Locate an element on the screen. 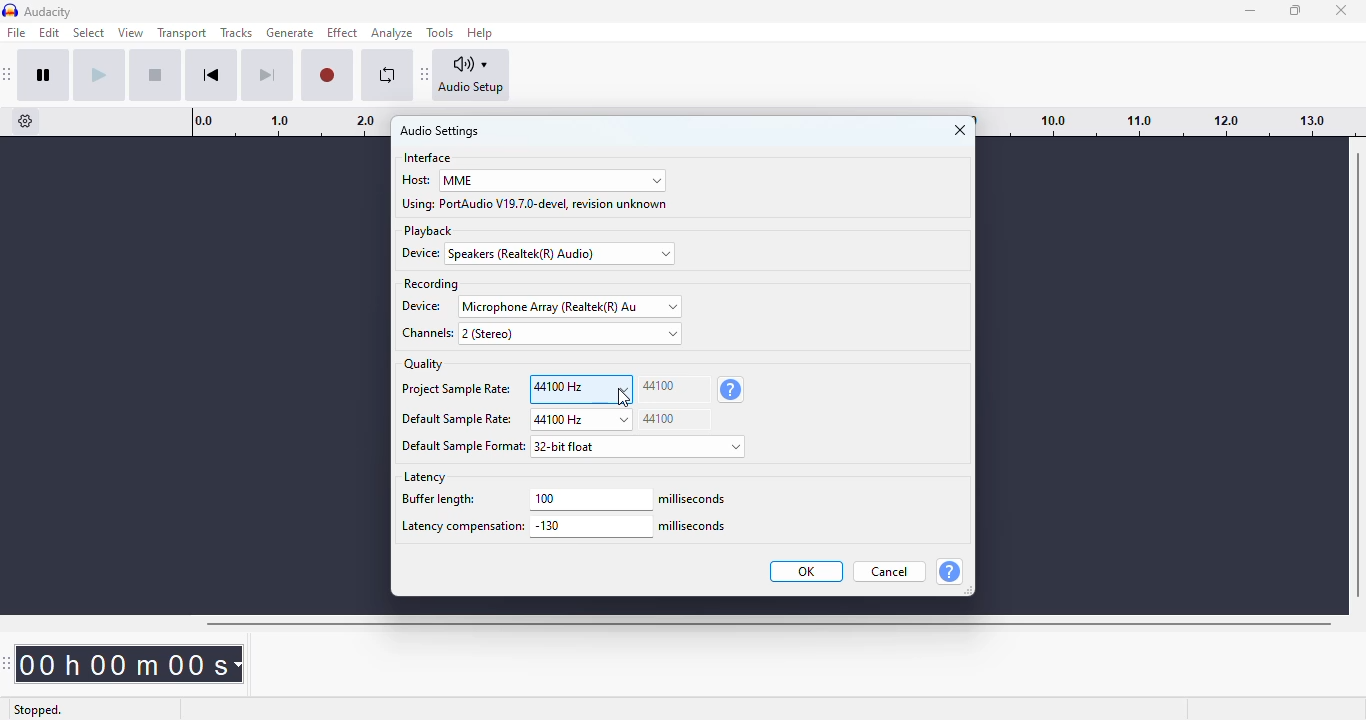  enable looping is located at coordinates (388, 75).